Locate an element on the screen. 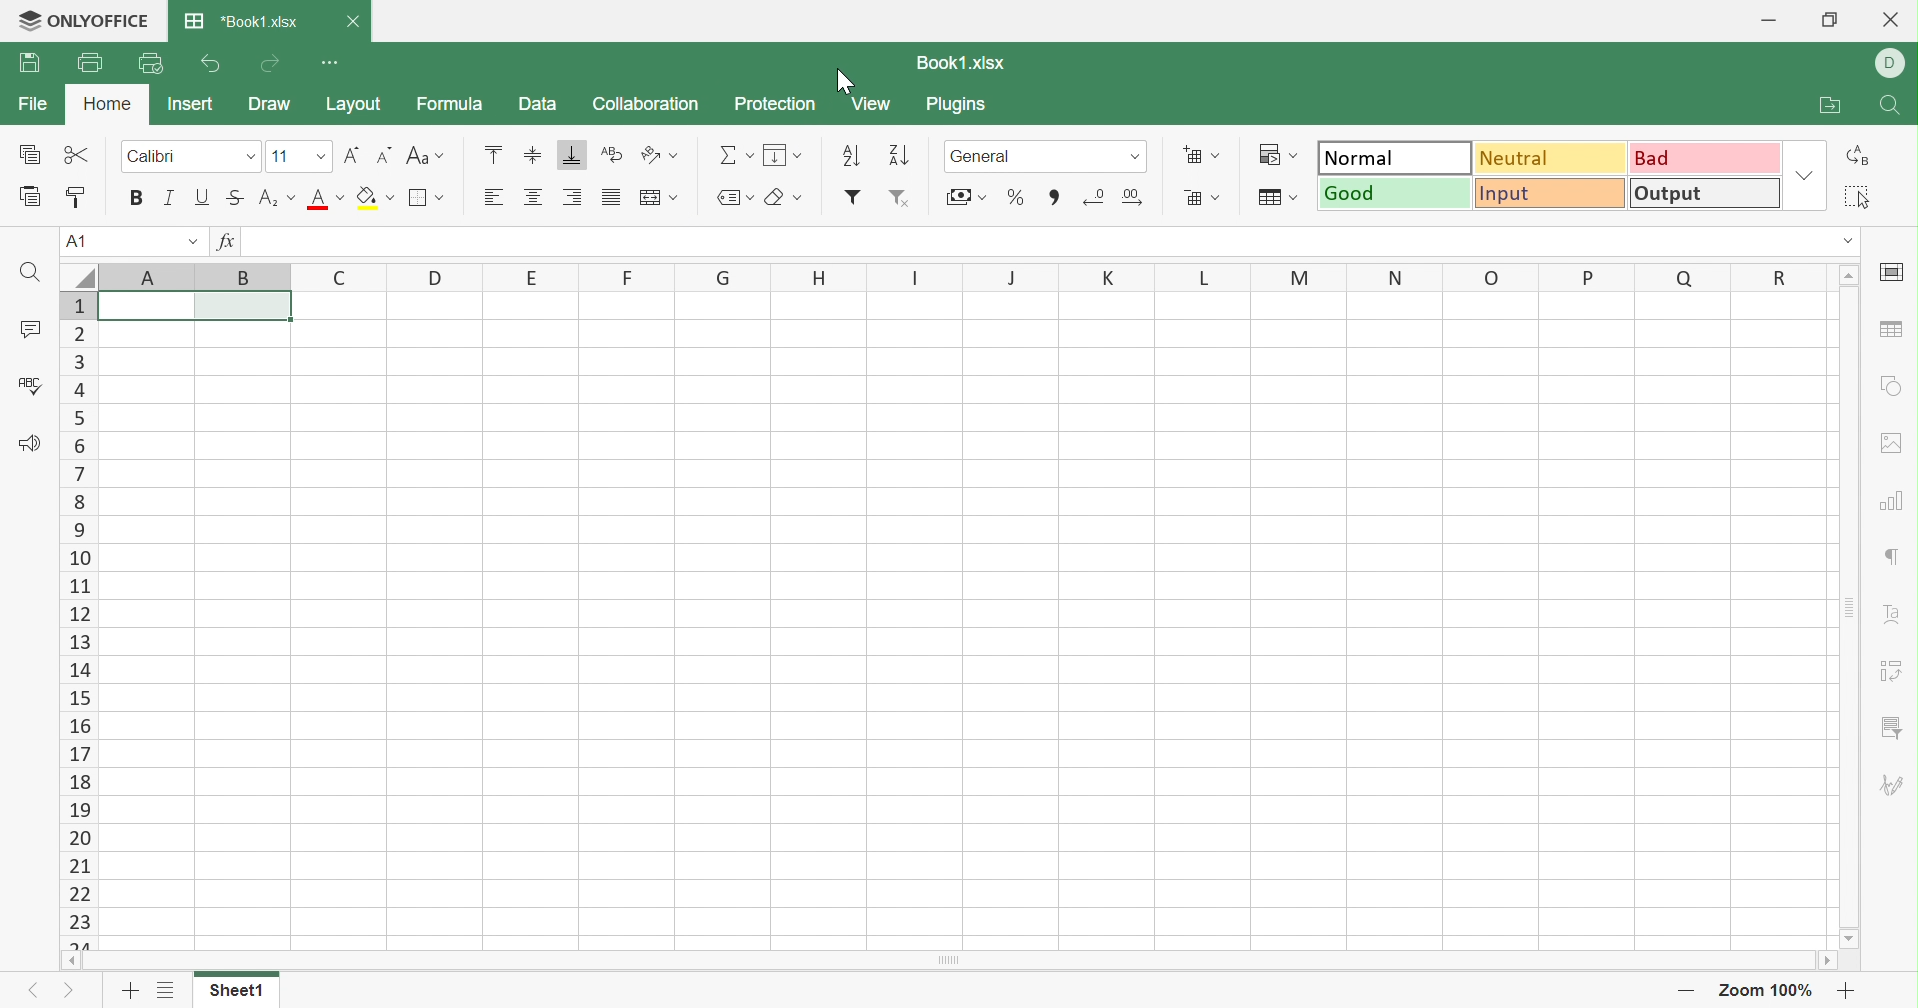 The image size is (1918, 1008). Zoom out is located at coordinates (1690, 989).